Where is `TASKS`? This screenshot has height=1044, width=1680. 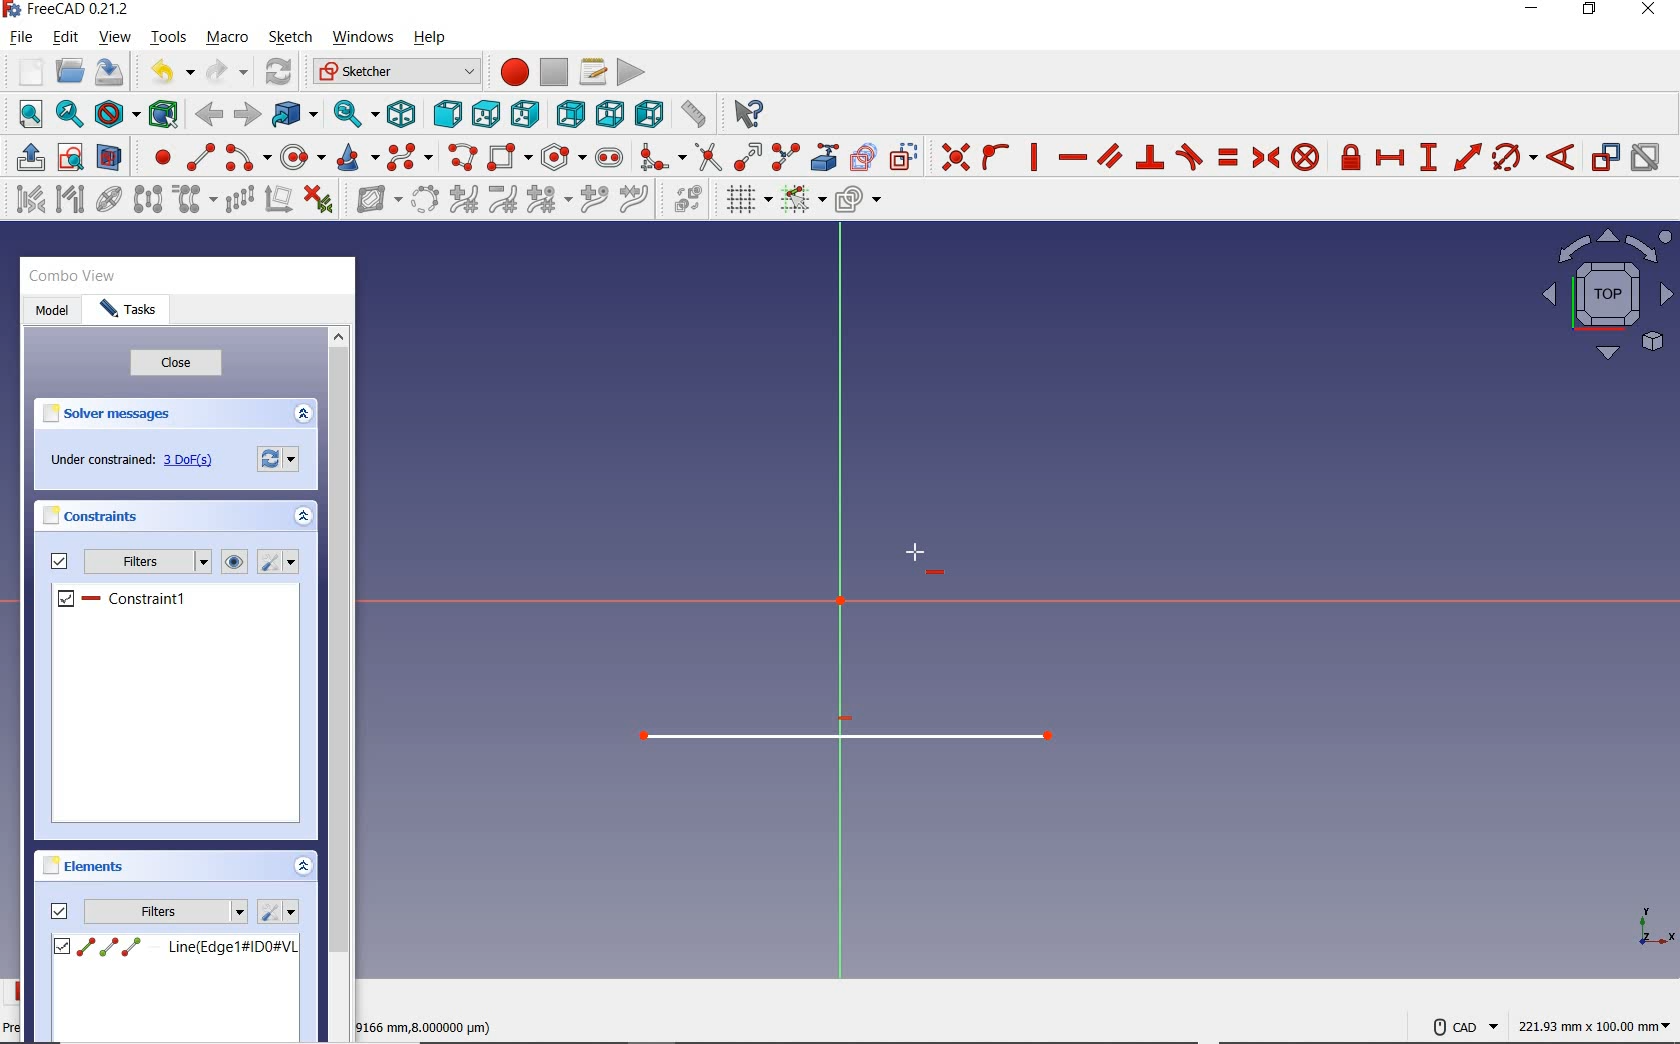 TASKS is located at coordinates (128, 312).